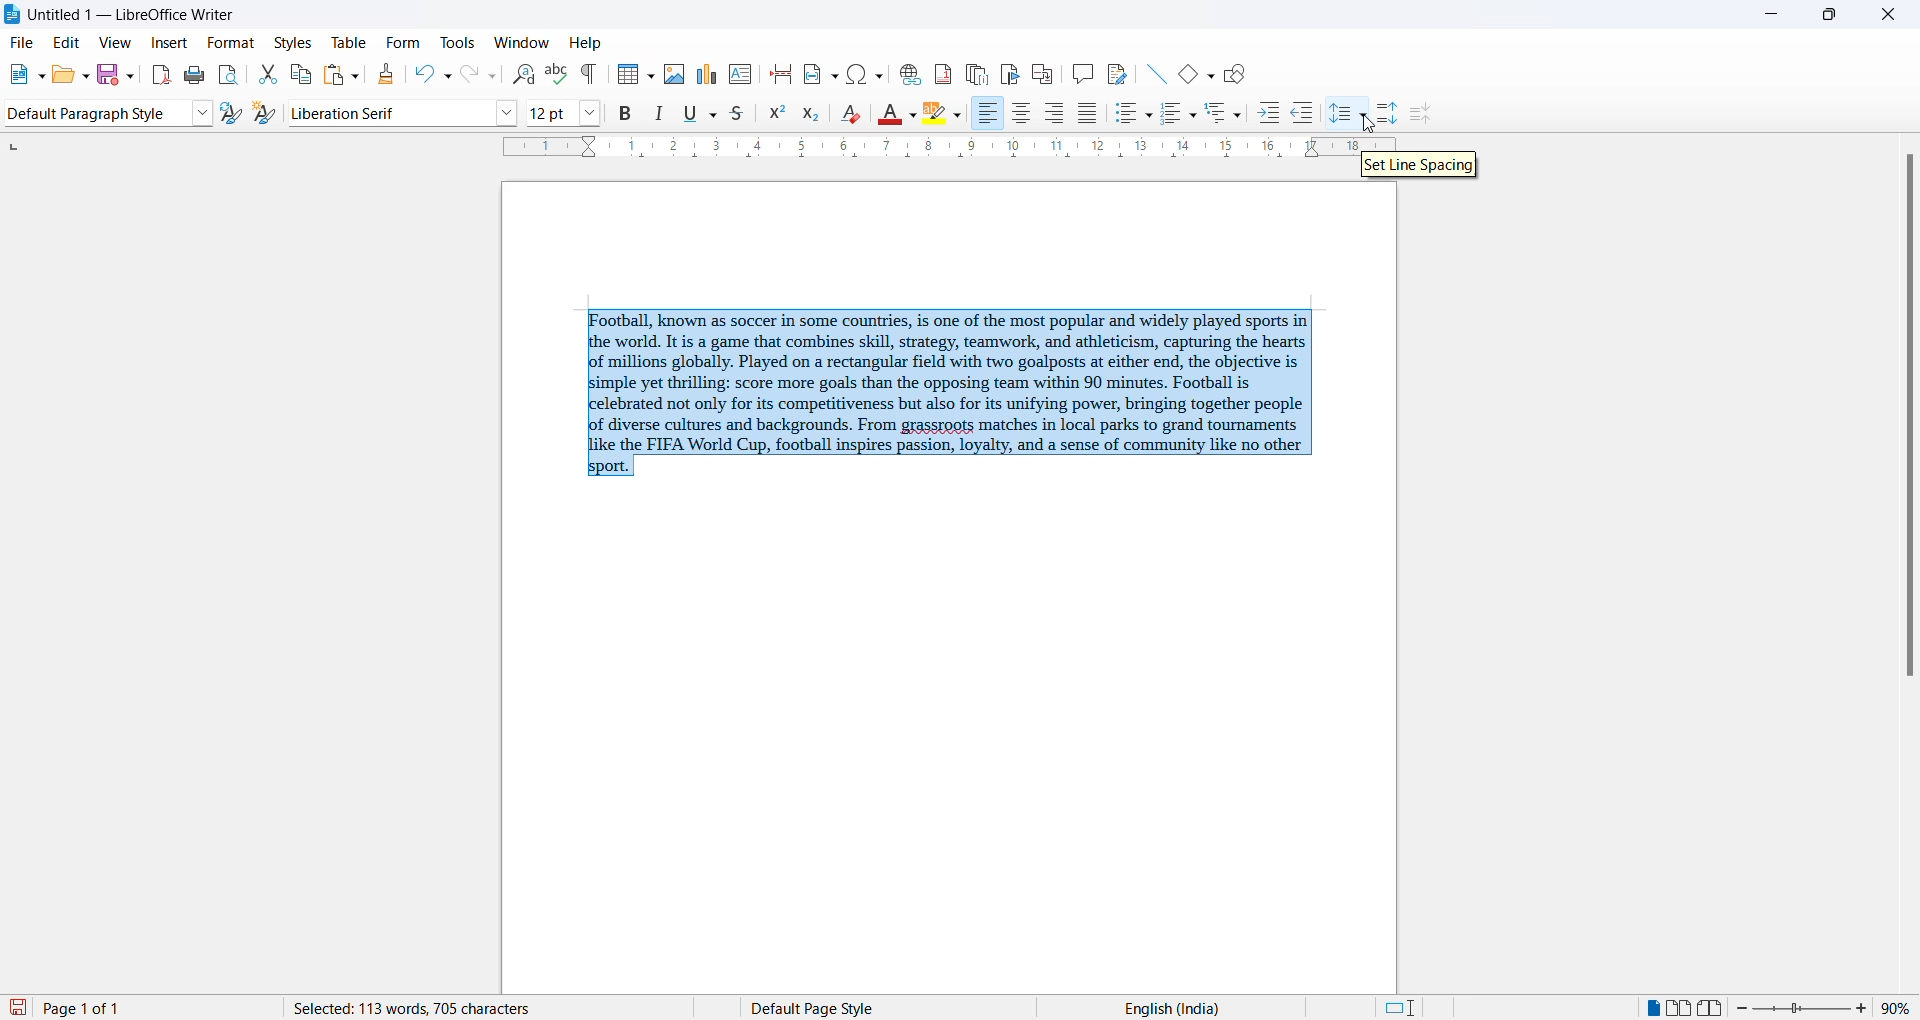 The image size is (1920, 1020). What do you see at coordinates (741, 74) in the screenshot?
I see `insert text` at bounding box center [741, 74].